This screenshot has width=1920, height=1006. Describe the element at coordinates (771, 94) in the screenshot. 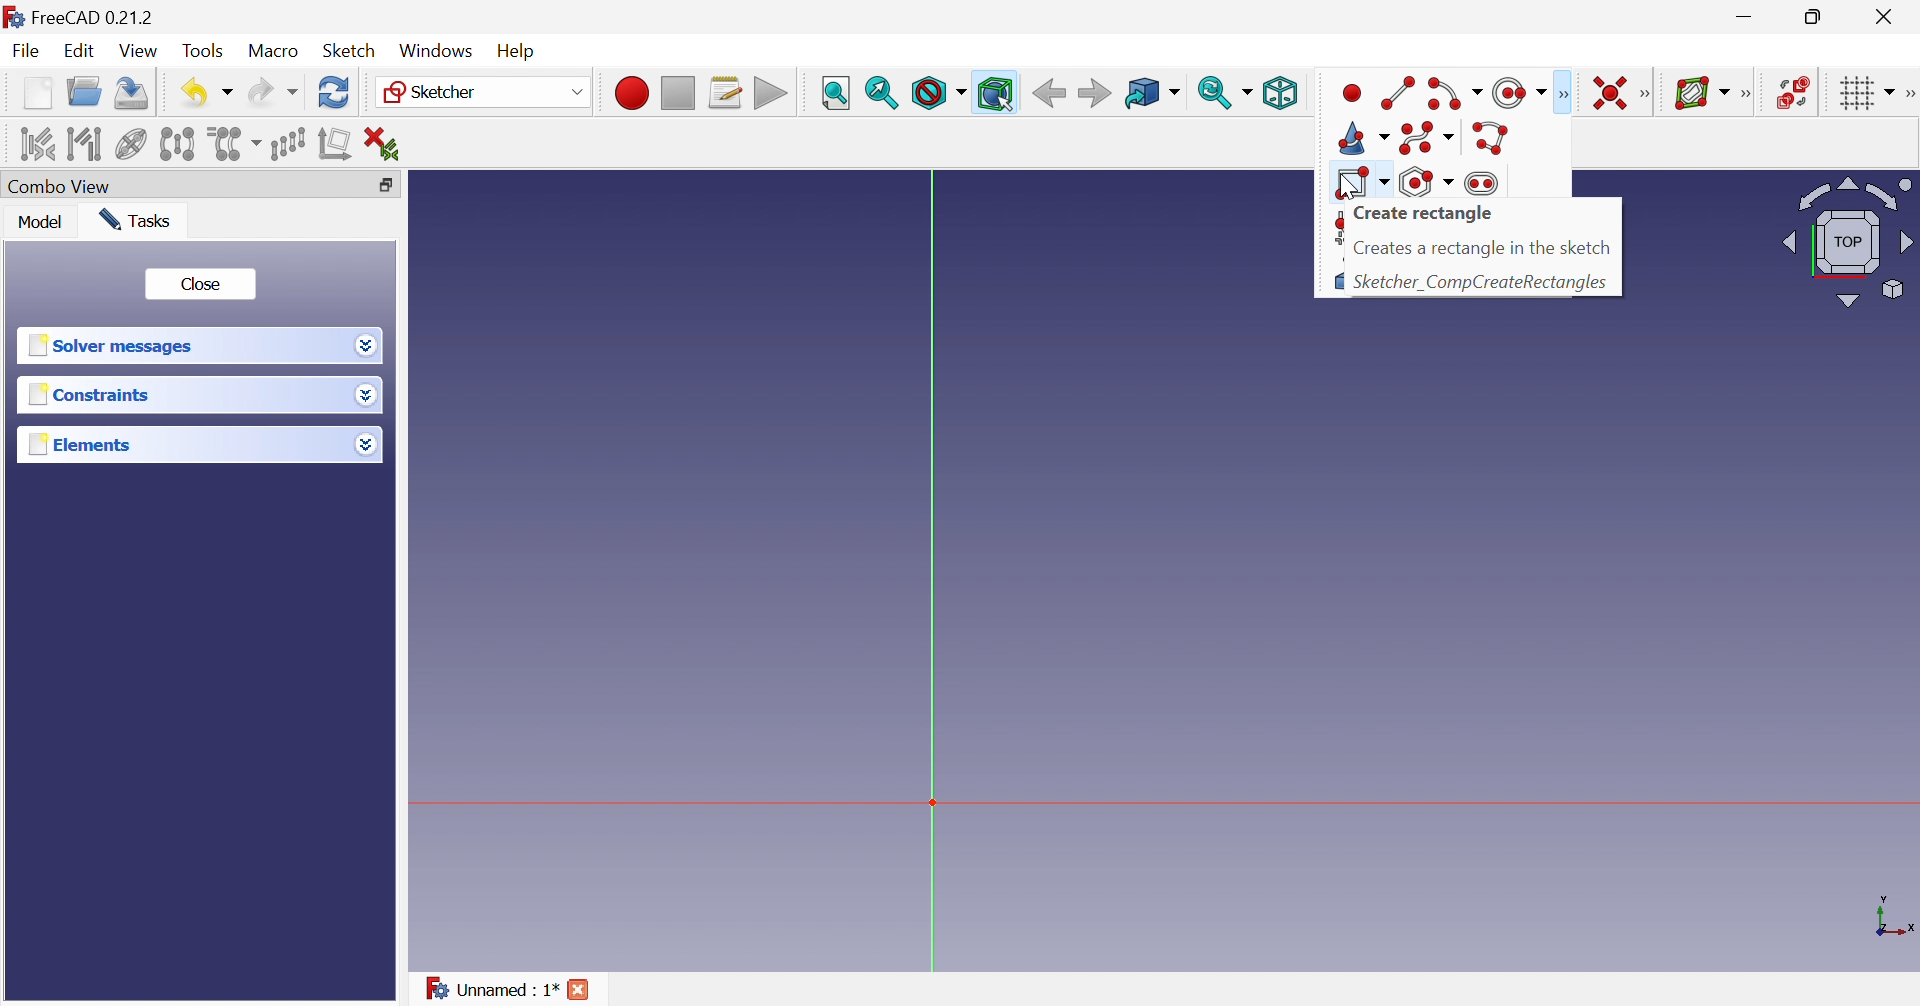

I see `Execute macro` at that location.